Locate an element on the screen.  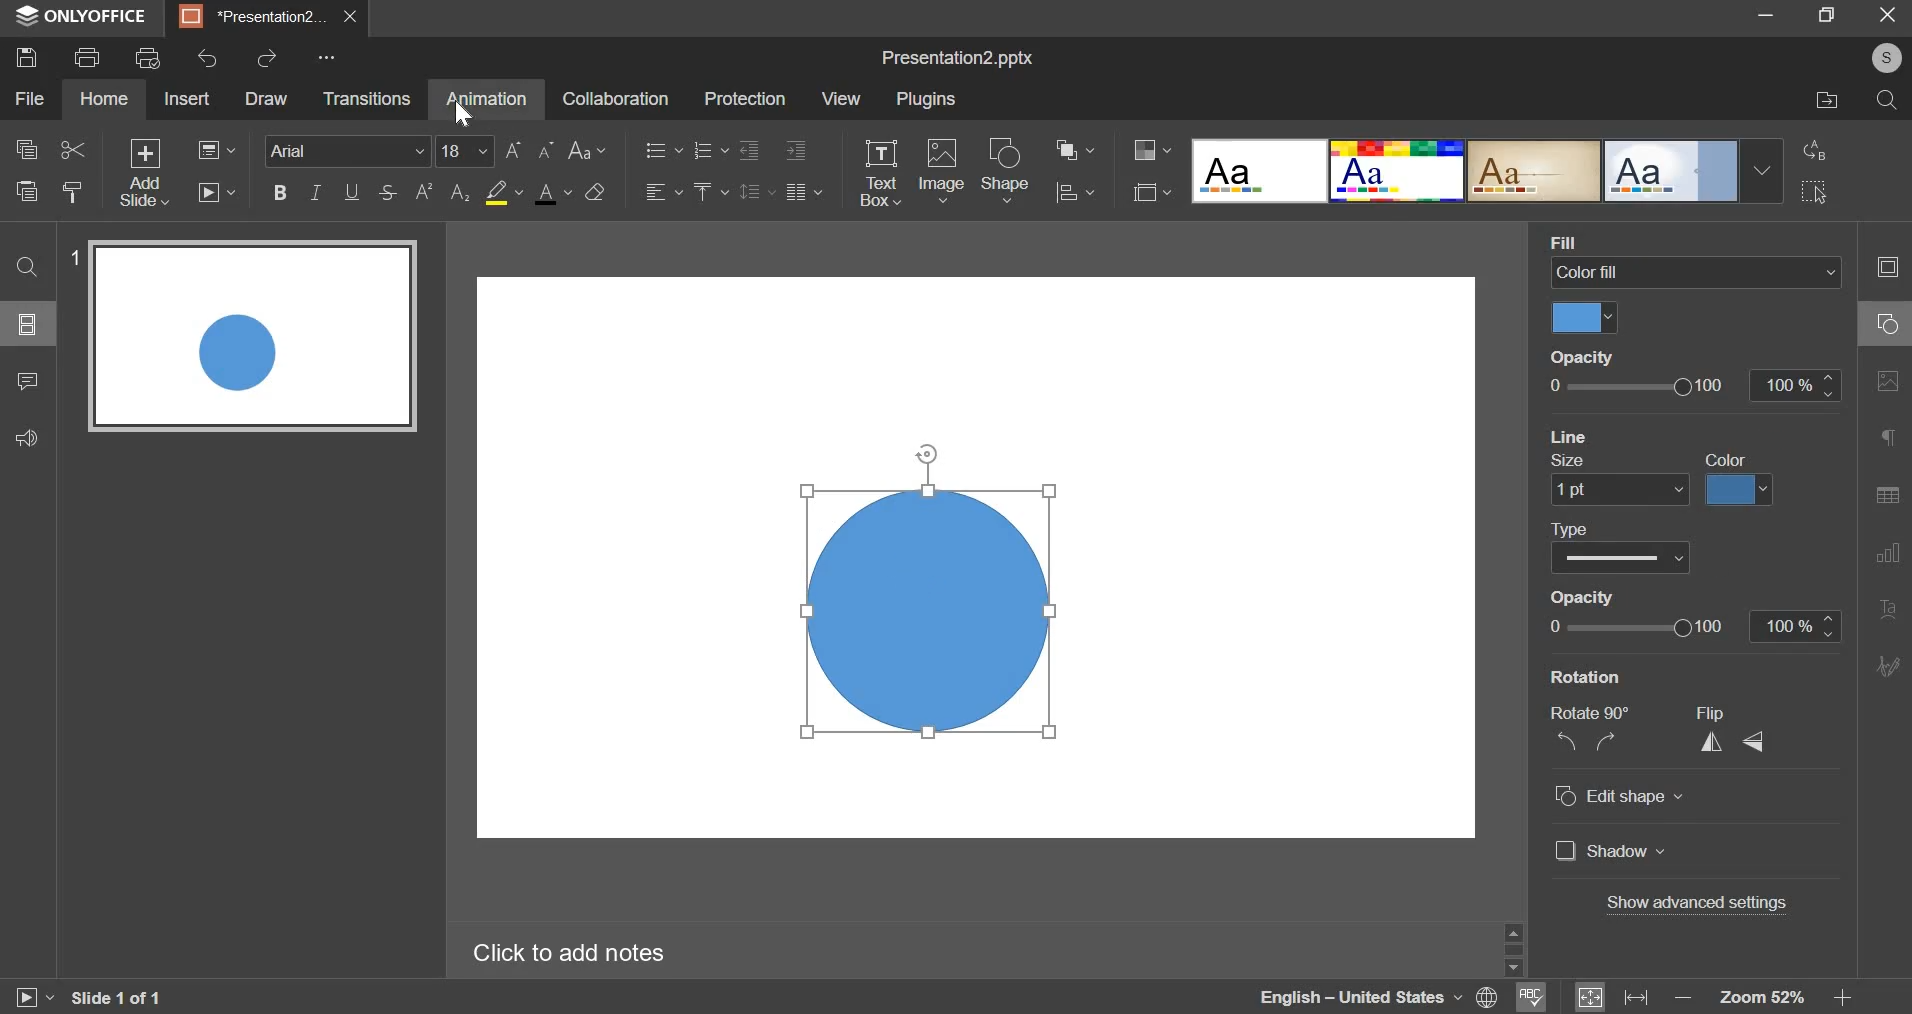
presentation is located at coordinates (267, 20).